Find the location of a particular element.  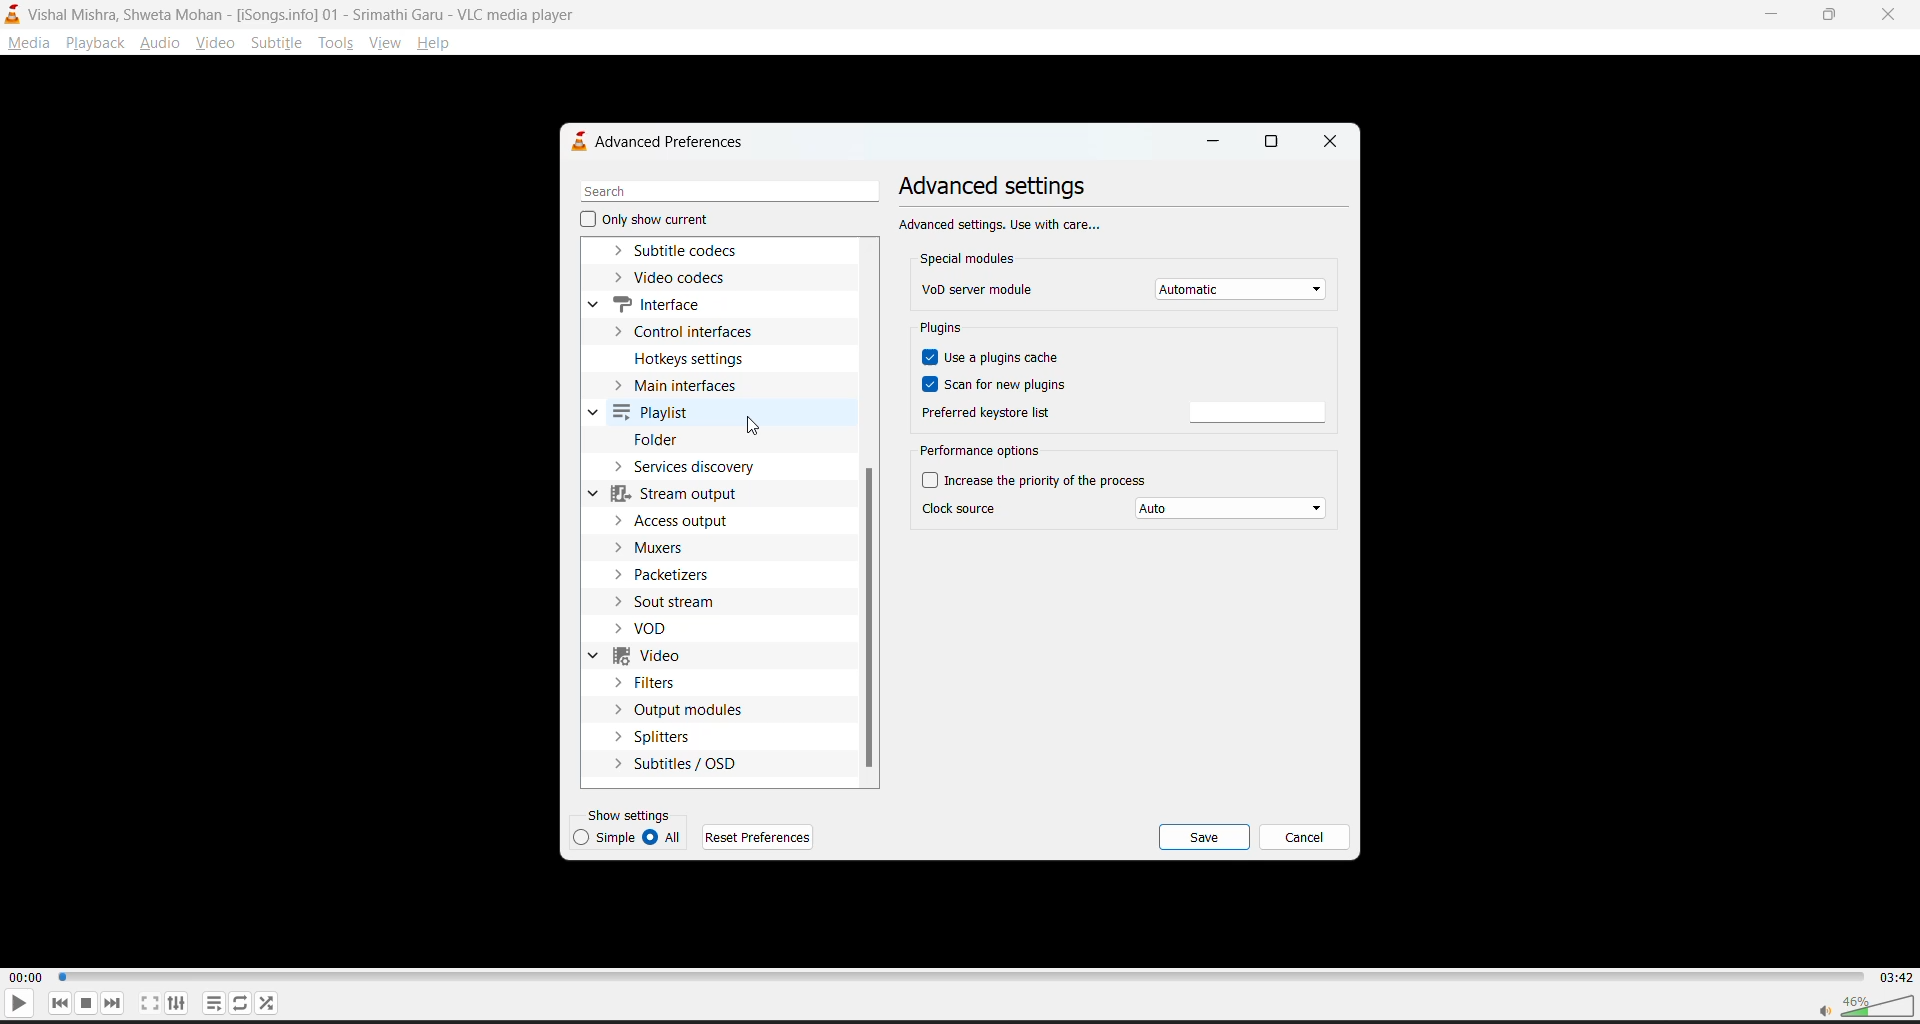

scan for new plugins is located at coordinates (1000, 384).